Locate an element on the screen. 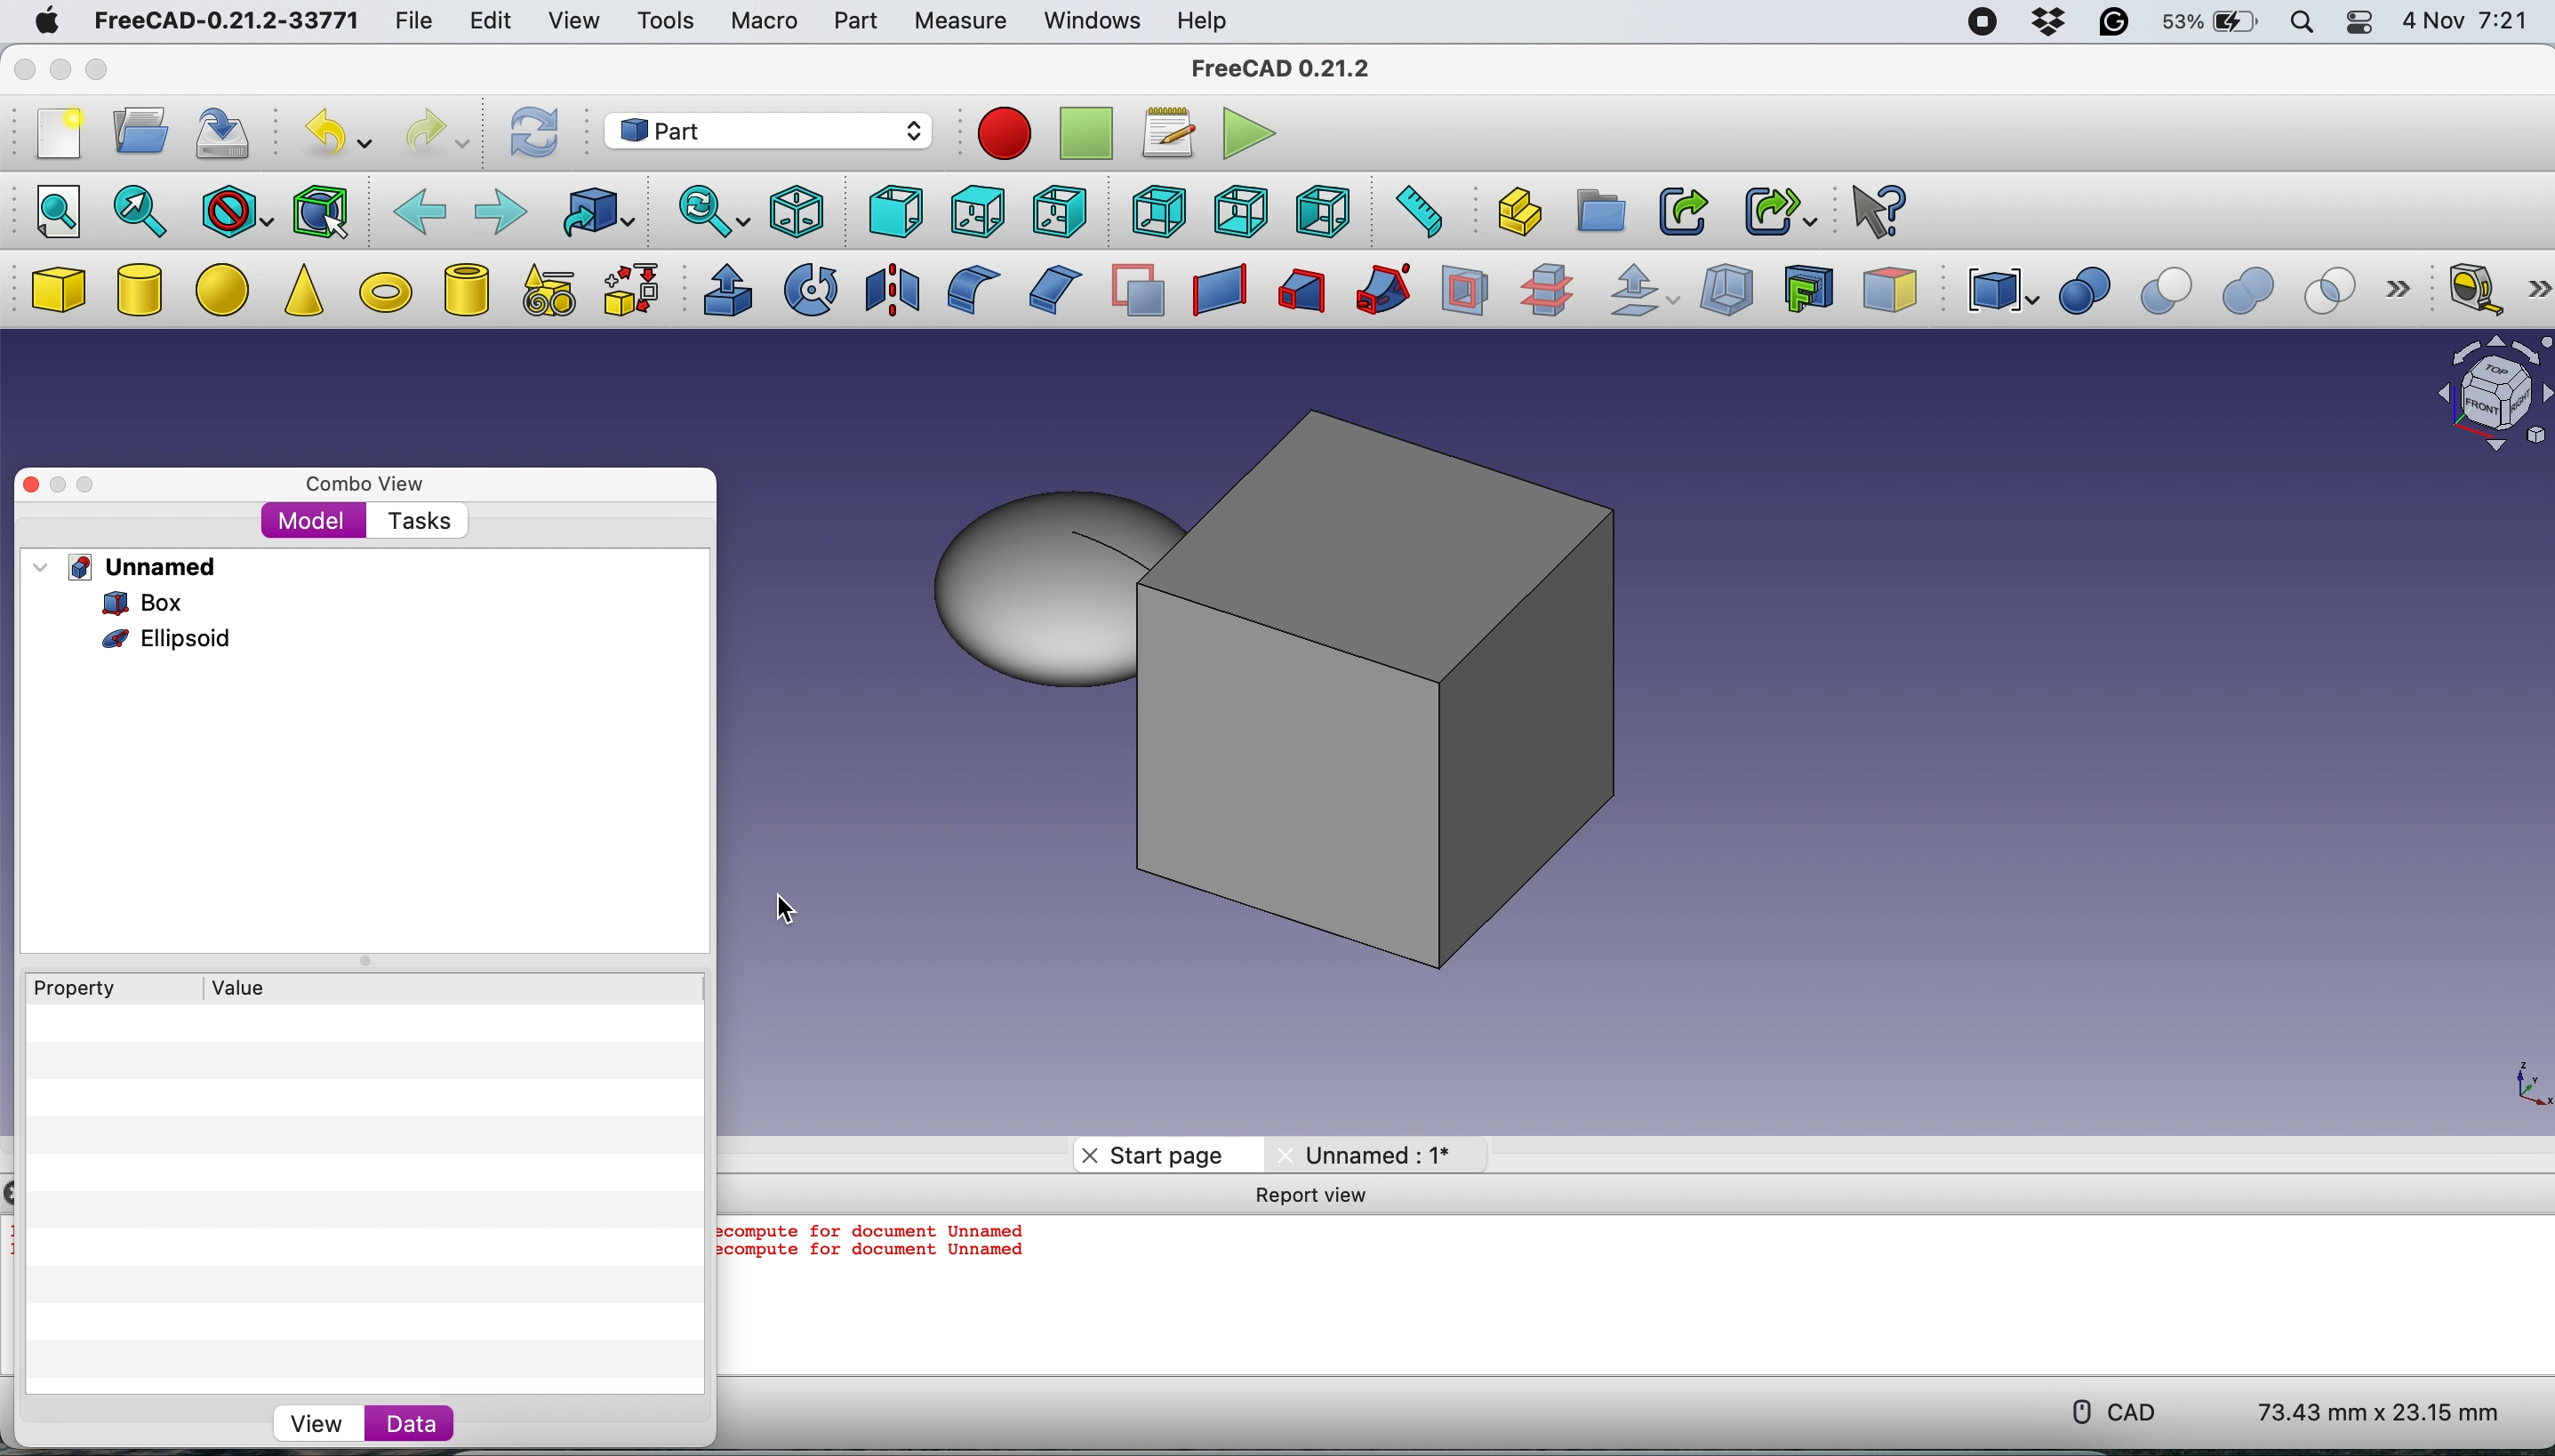  FreeCAD-0.21.2-33771 is located at coordinates (222, 22).